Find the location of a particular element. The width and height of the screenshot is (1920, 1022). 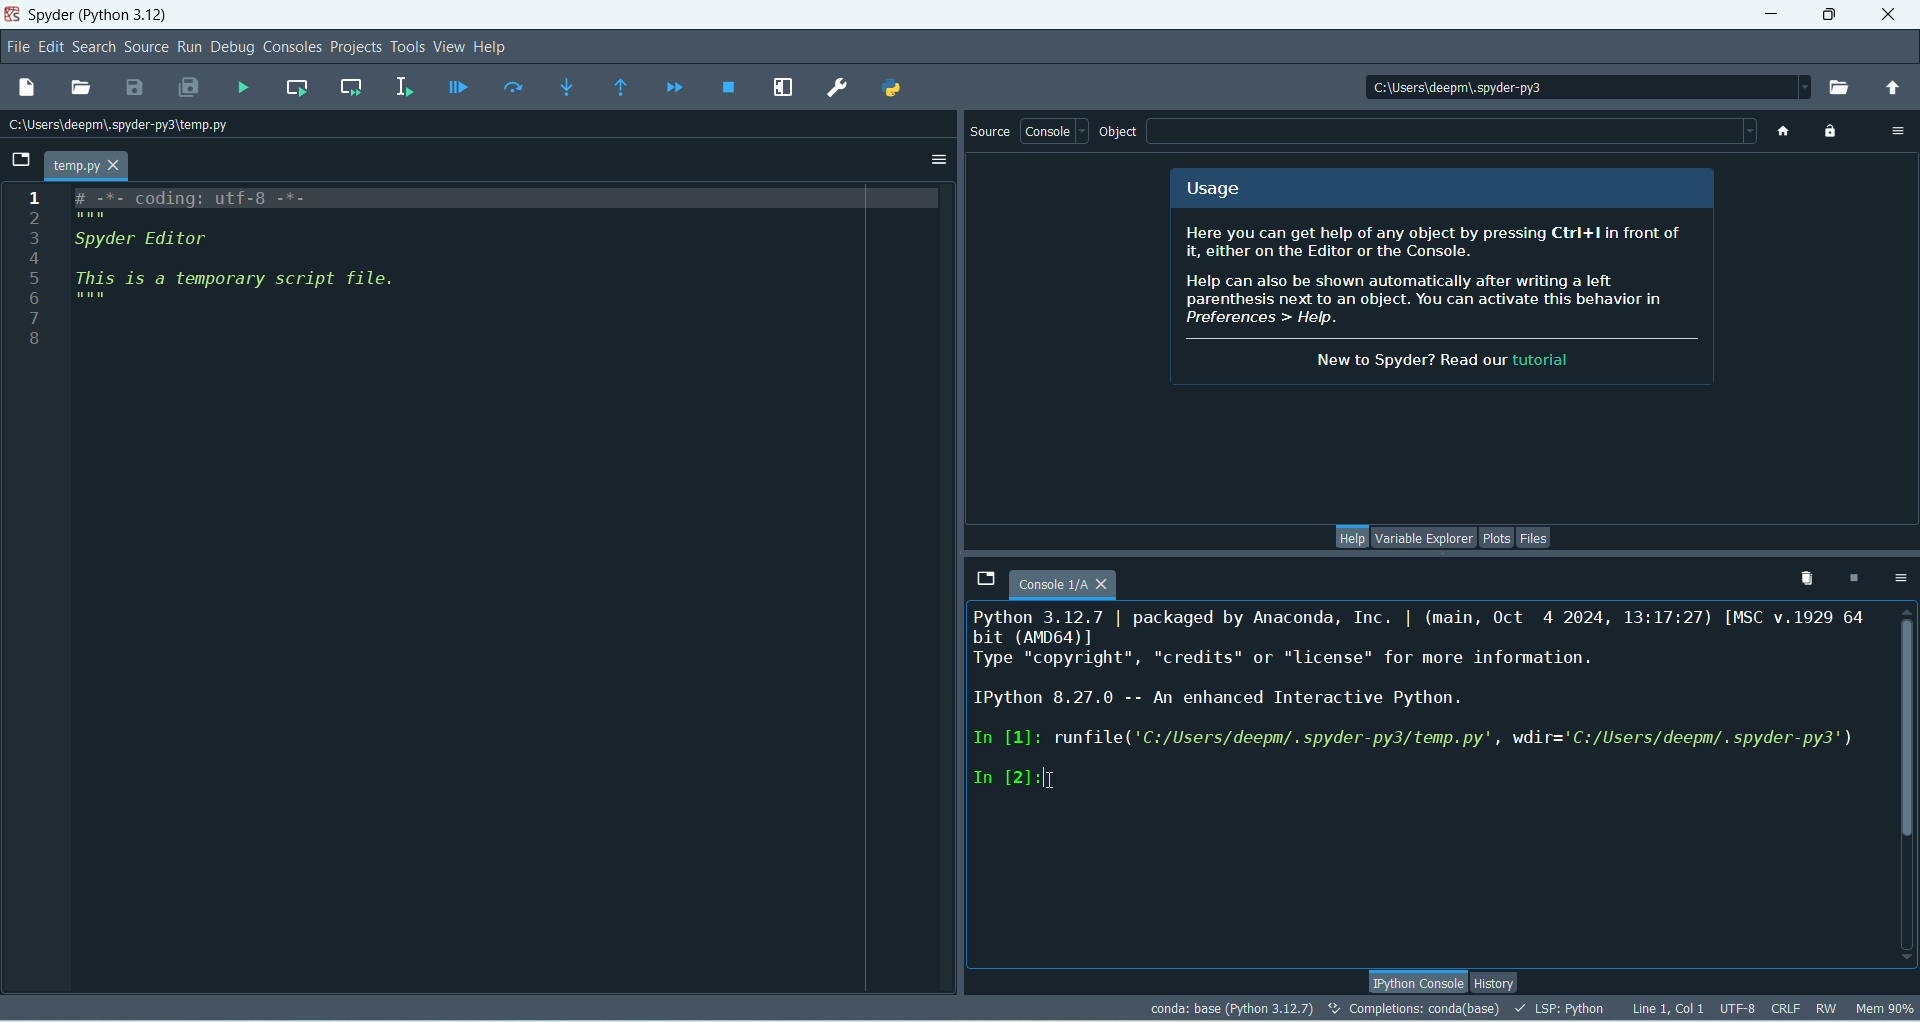

file is located at coordinates (20, 48).